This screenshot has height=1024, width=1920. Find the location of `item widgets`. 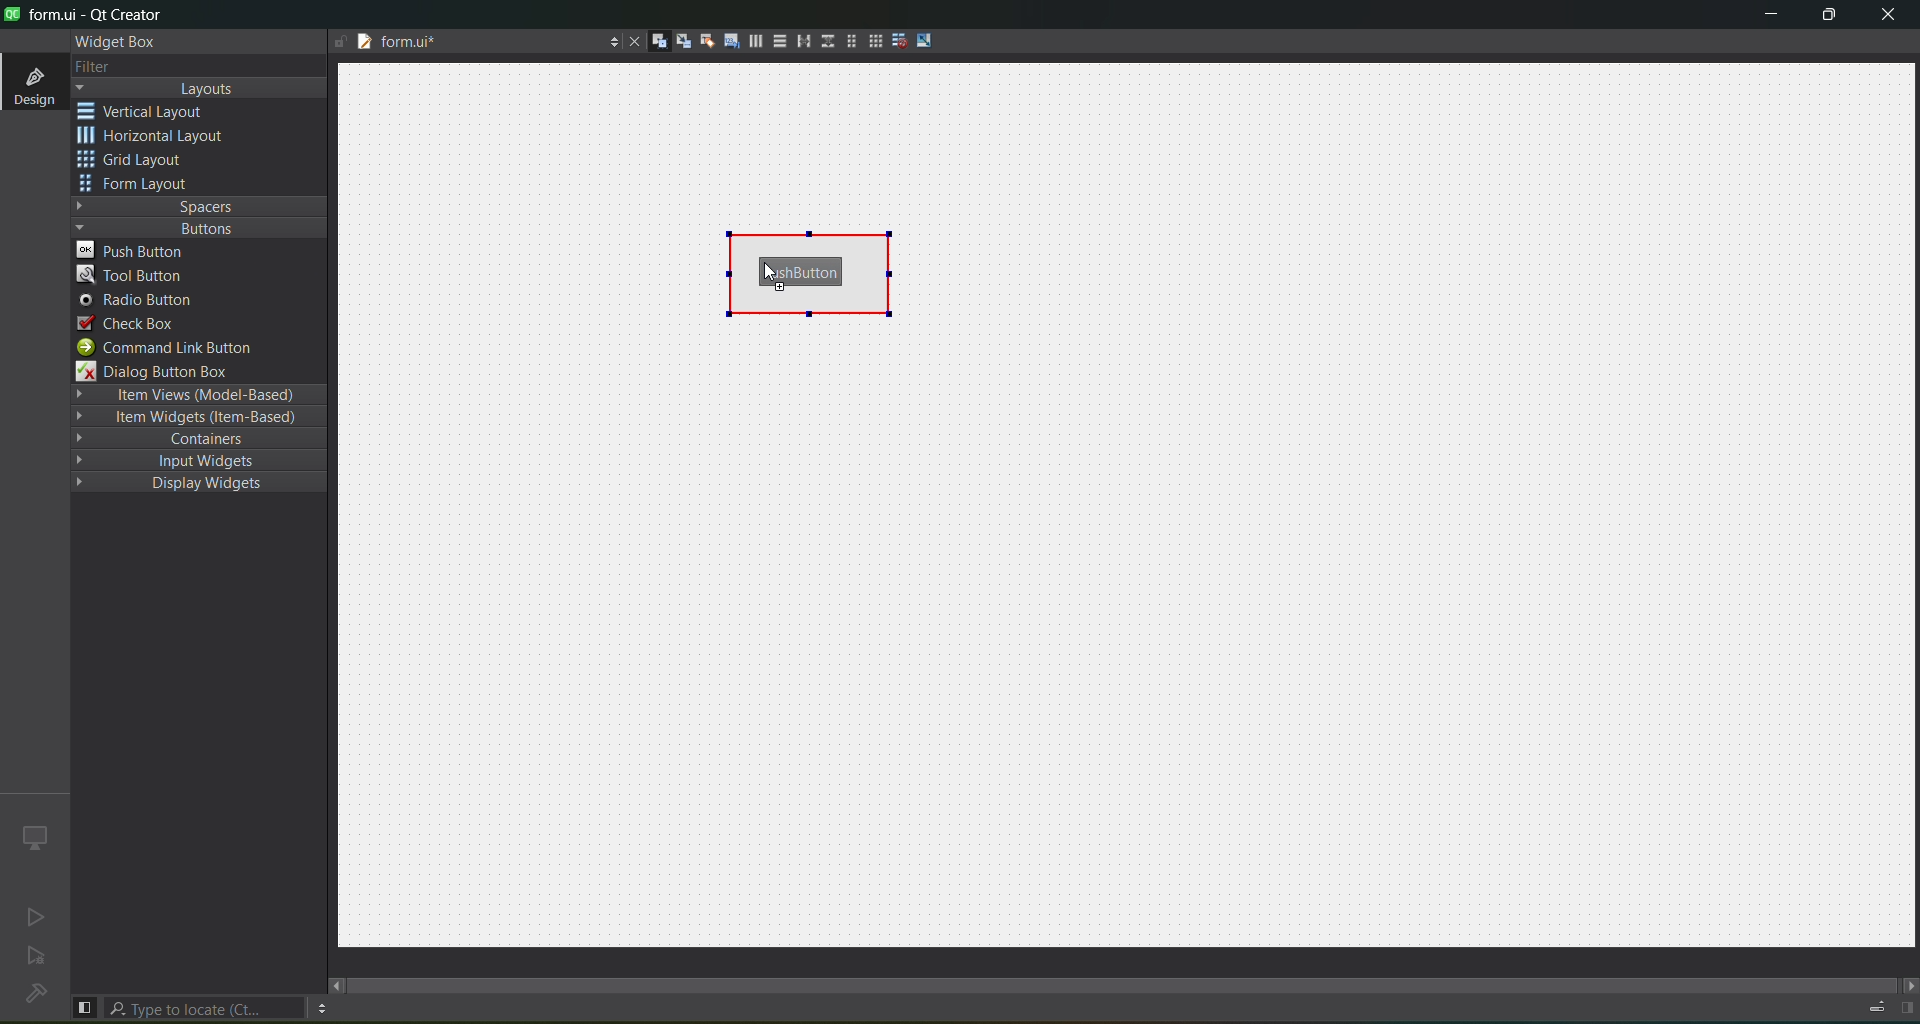

item widgets is located at coordinates (195, 421).